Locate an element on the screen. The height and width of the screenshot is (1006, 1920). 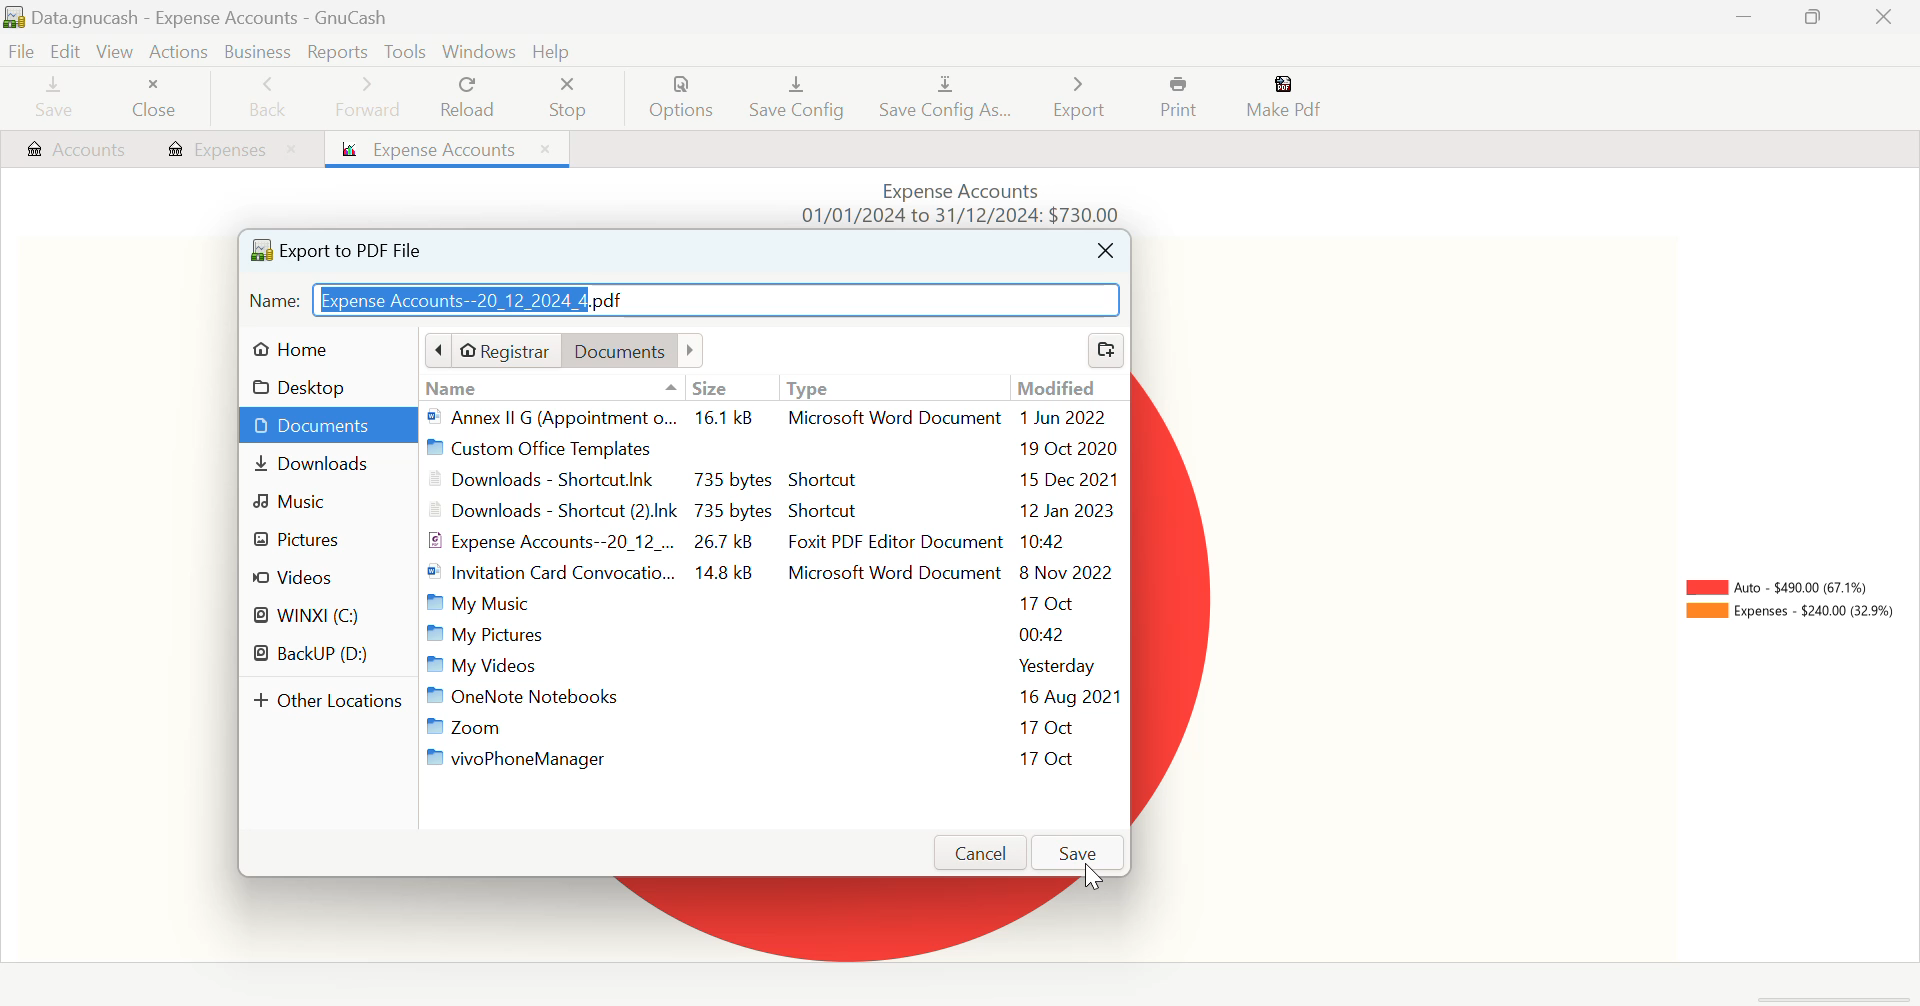
Export is located at coordinates (1082, 98).